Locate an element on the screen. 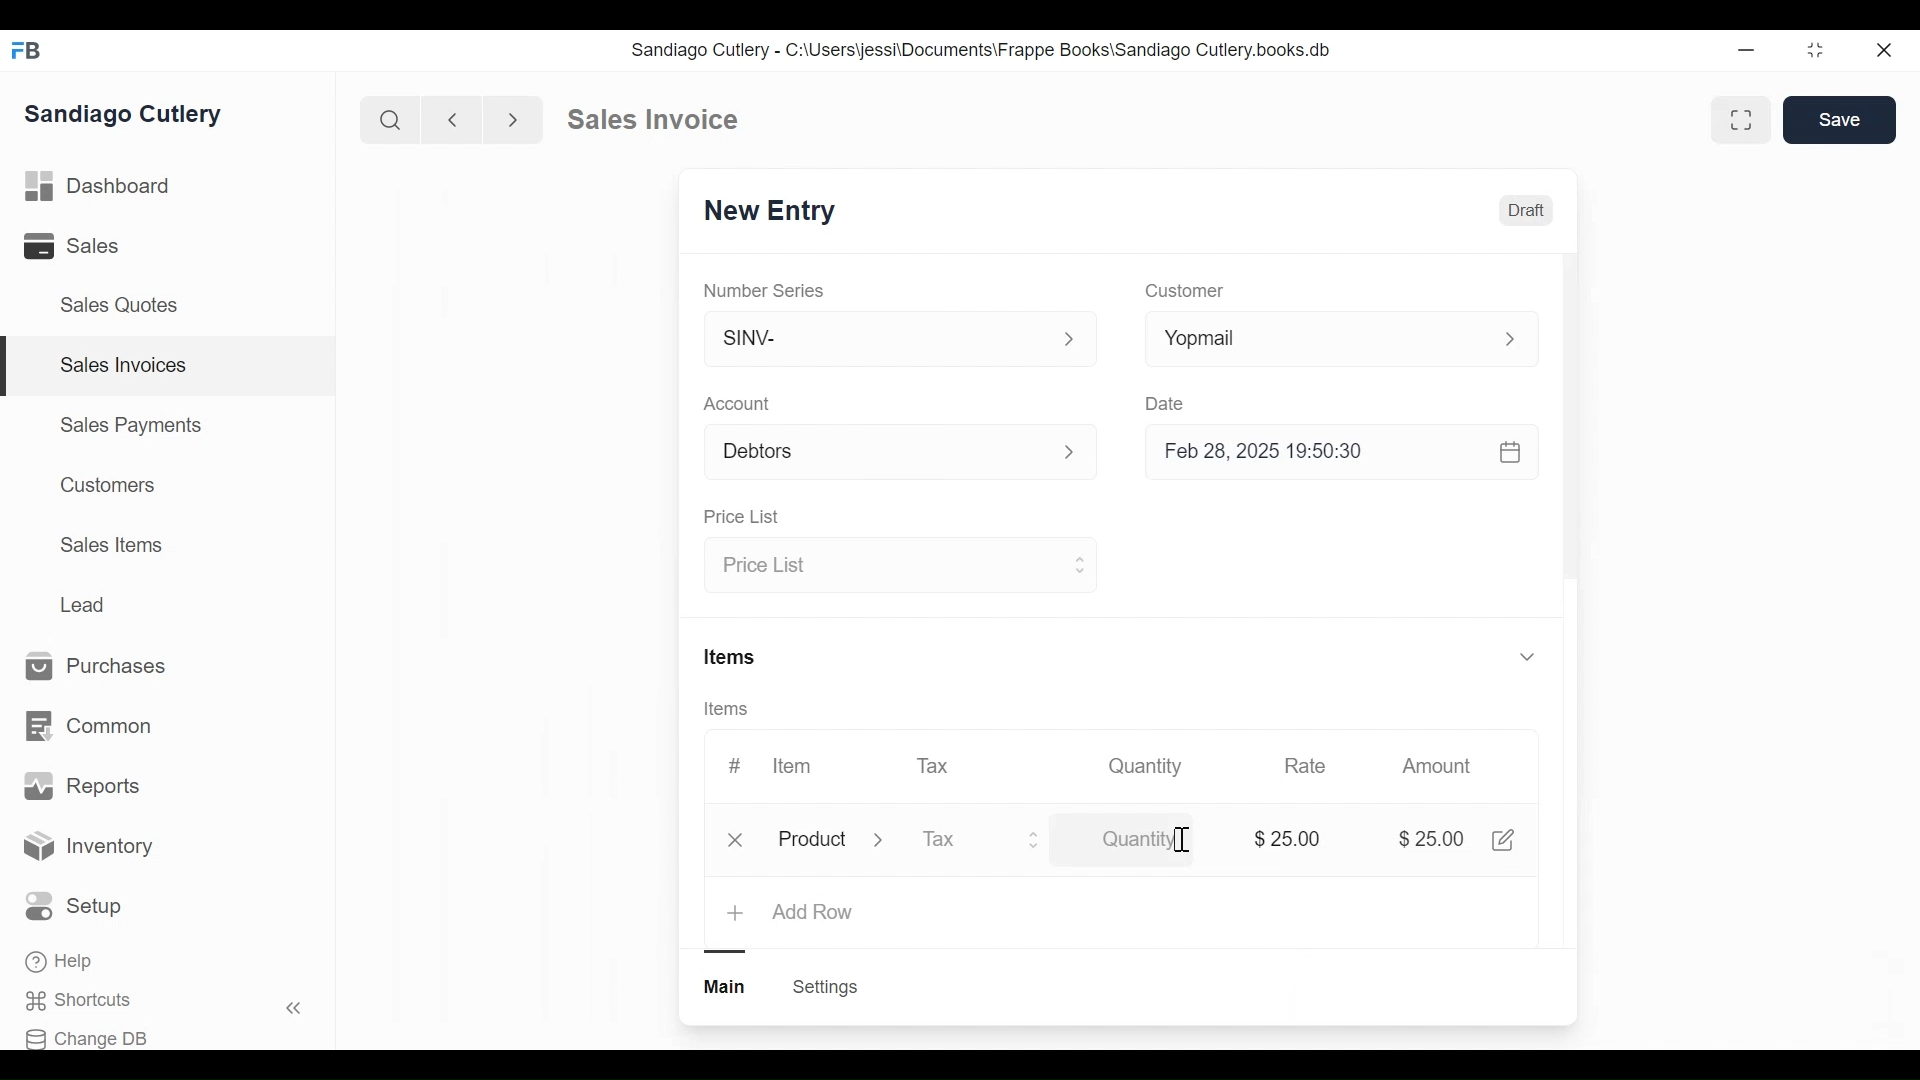  Customer is located at coordinates (1182, 292).